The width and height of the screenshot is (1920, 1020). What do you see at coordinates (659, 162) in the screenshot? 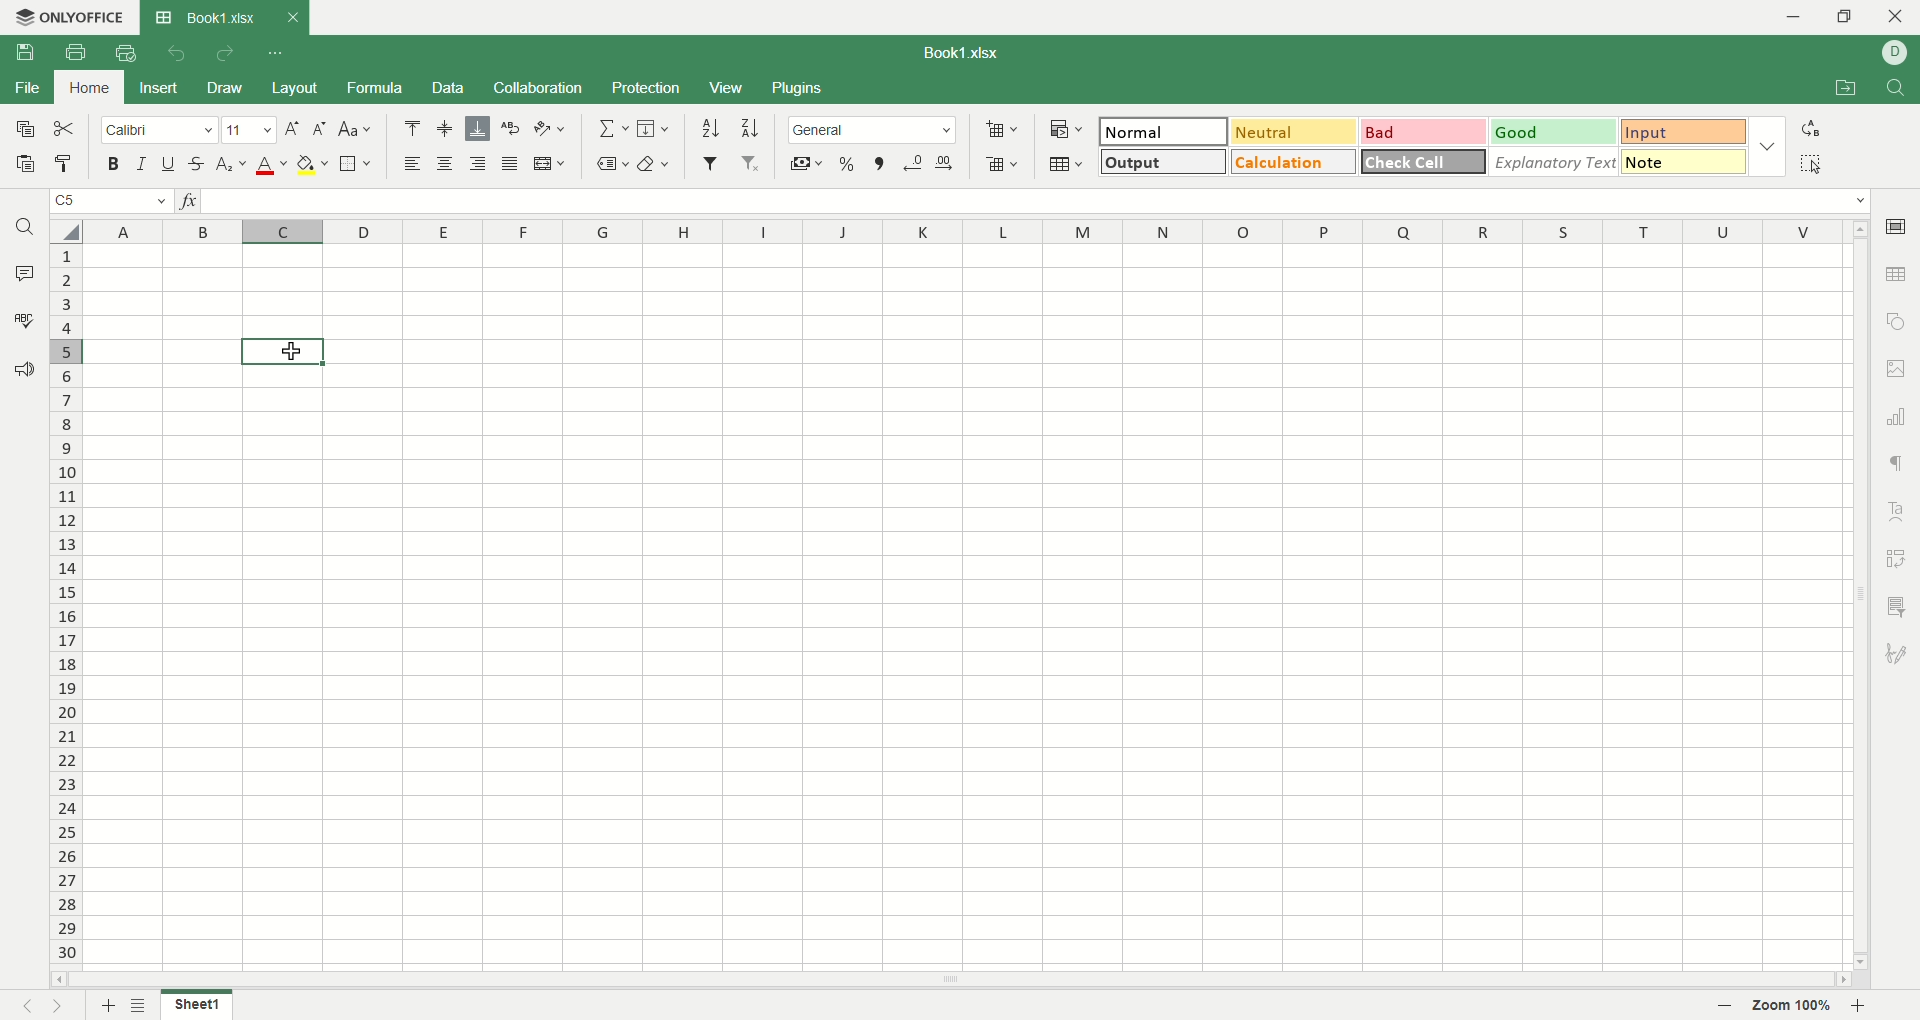
I see `clear` at bounding box center [659, 162].